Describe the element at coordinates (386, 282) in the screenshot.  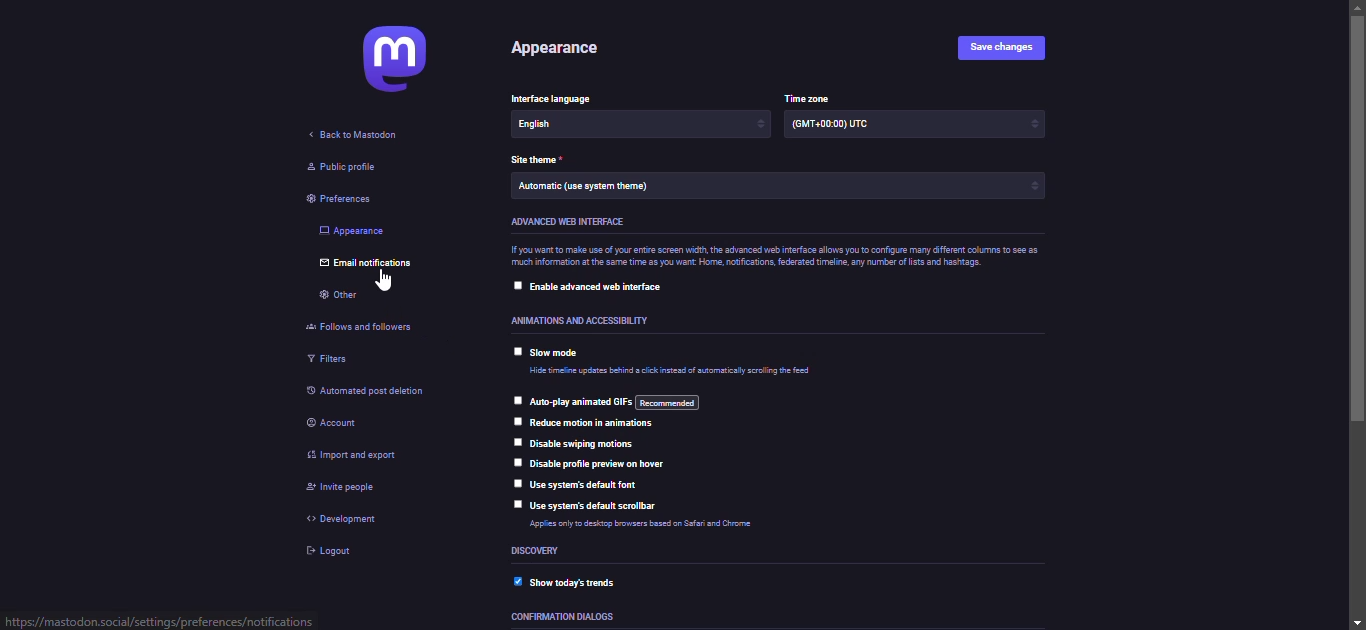
I see `cursor` at that location.